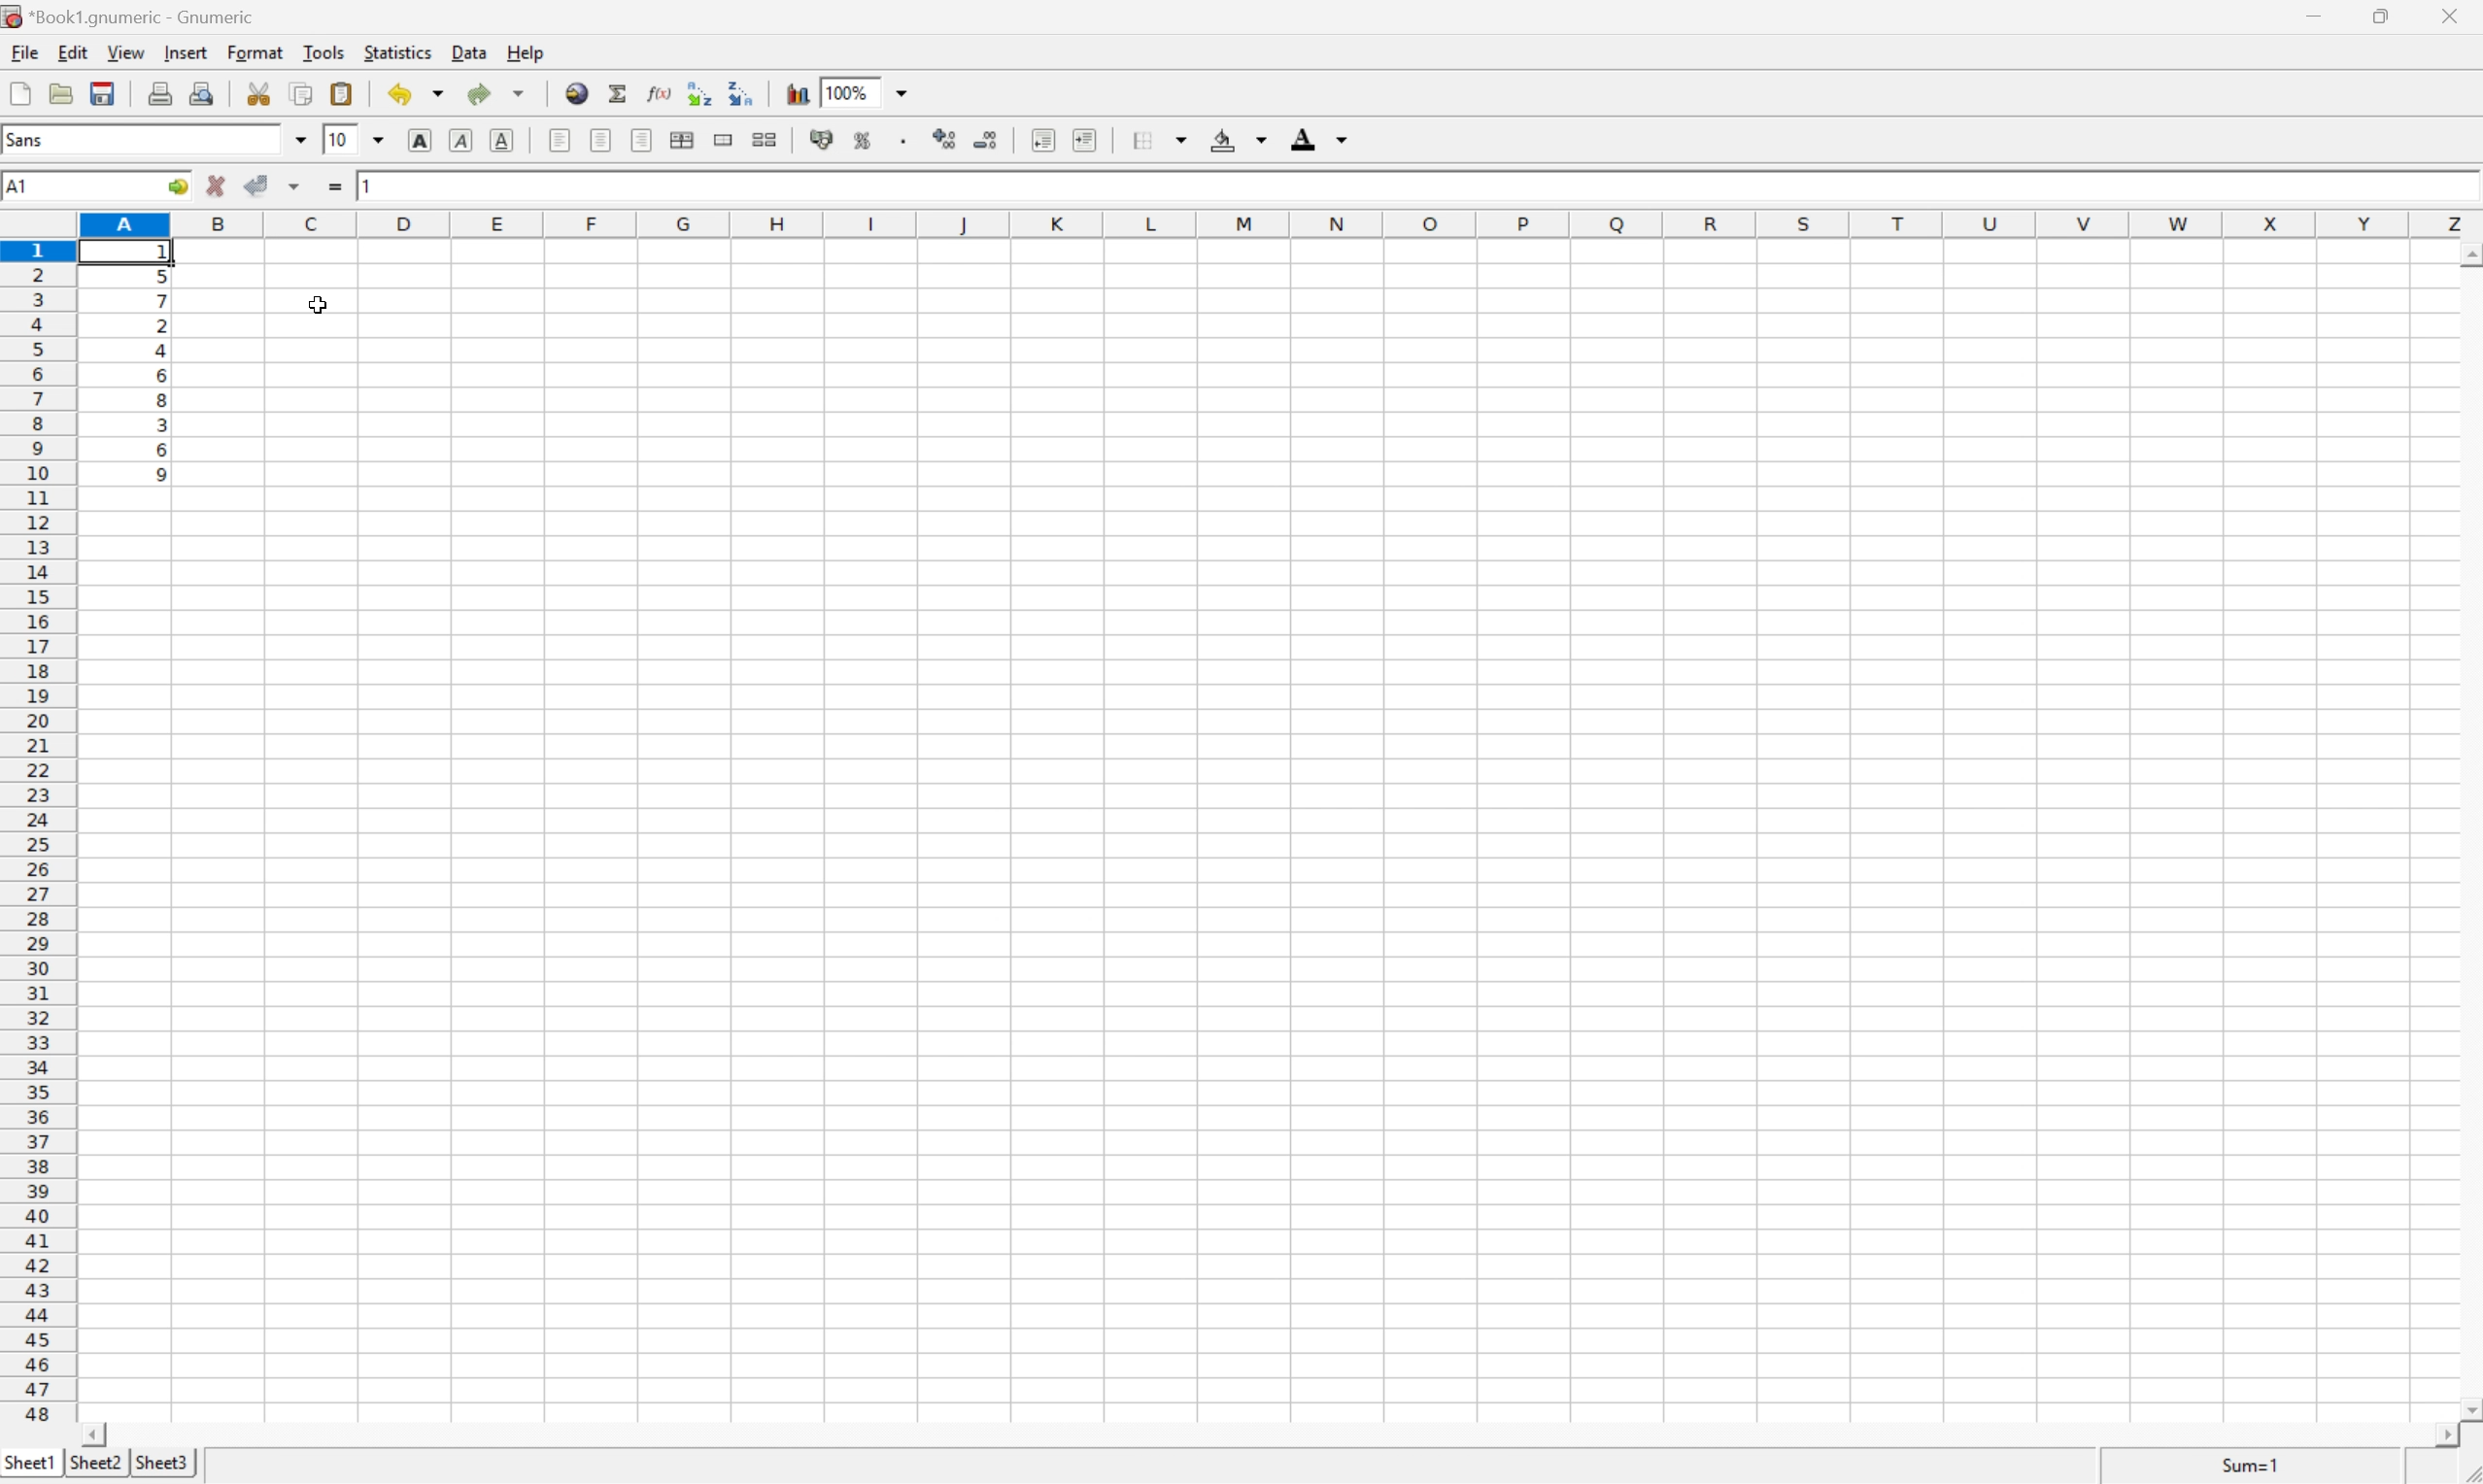 This screenshot has height=1484, width=2483. What do you see at coordinates (216, 183) in the screenshot?
I see `cancel changes` at bounding box center [216, 183].